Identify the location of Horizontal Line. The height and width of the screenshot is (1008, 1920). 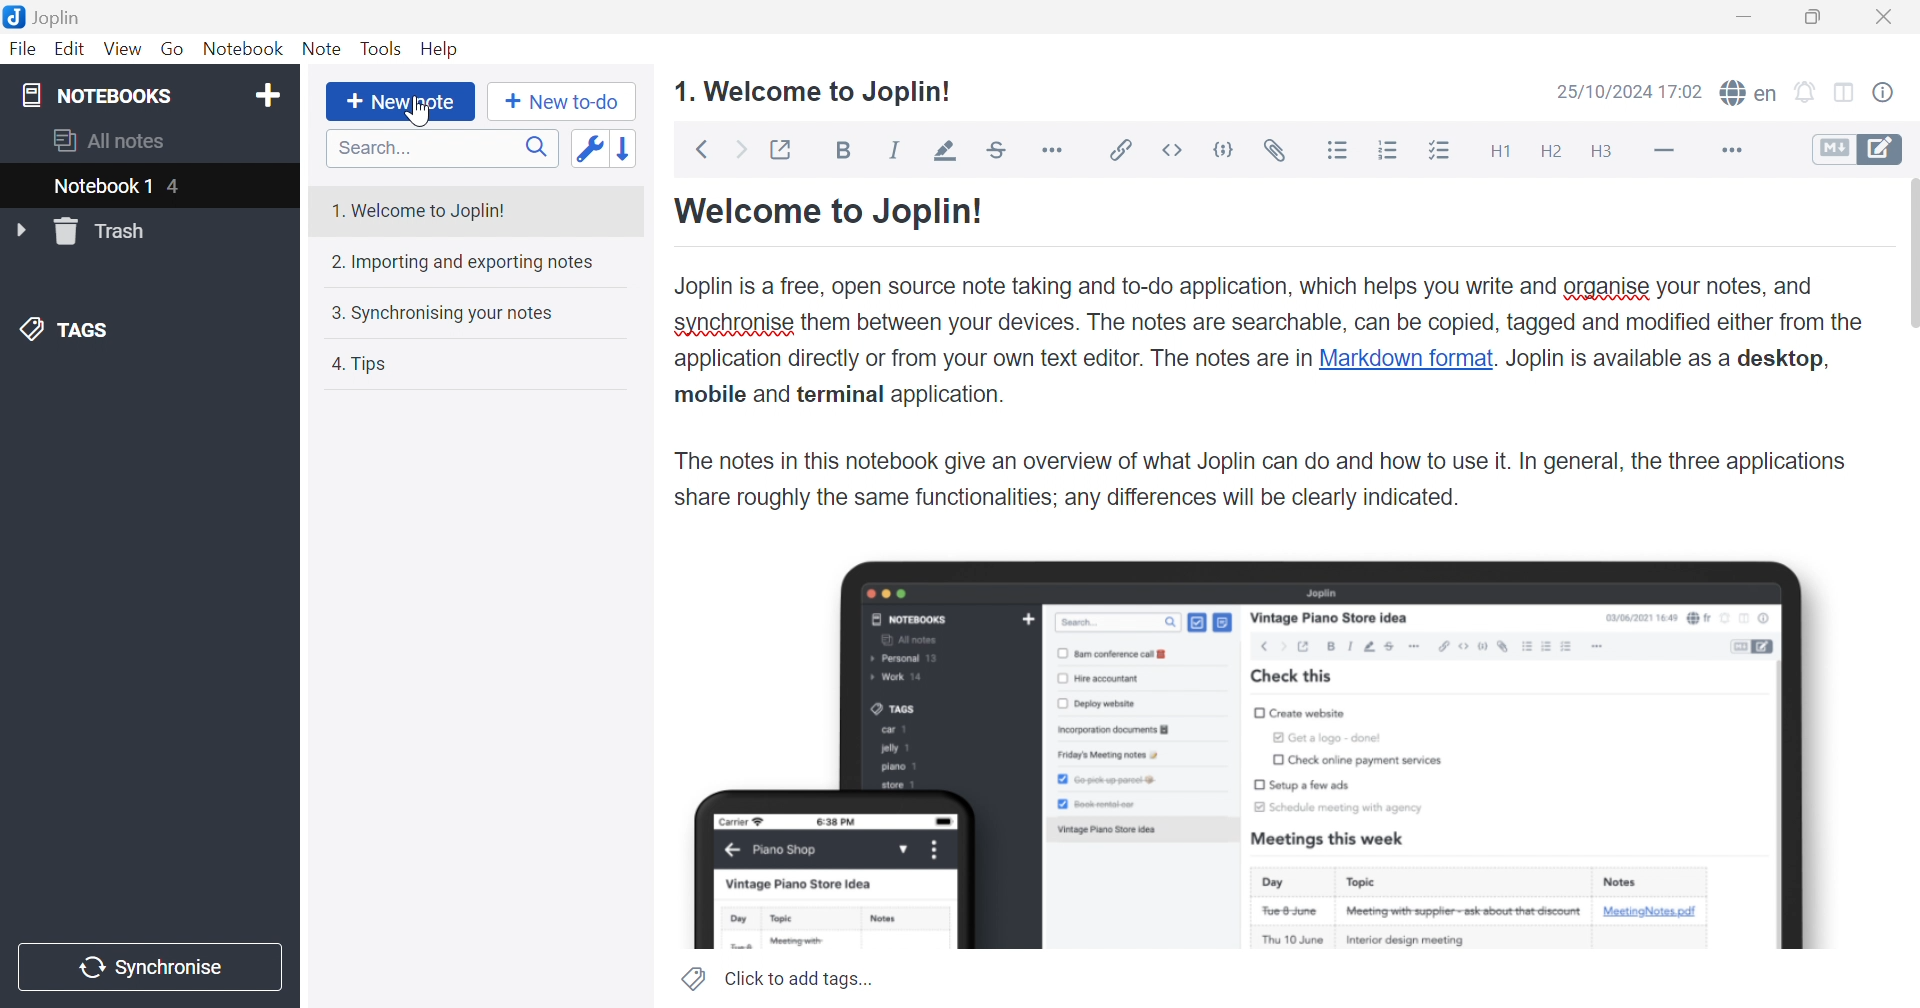
(1663, 151).